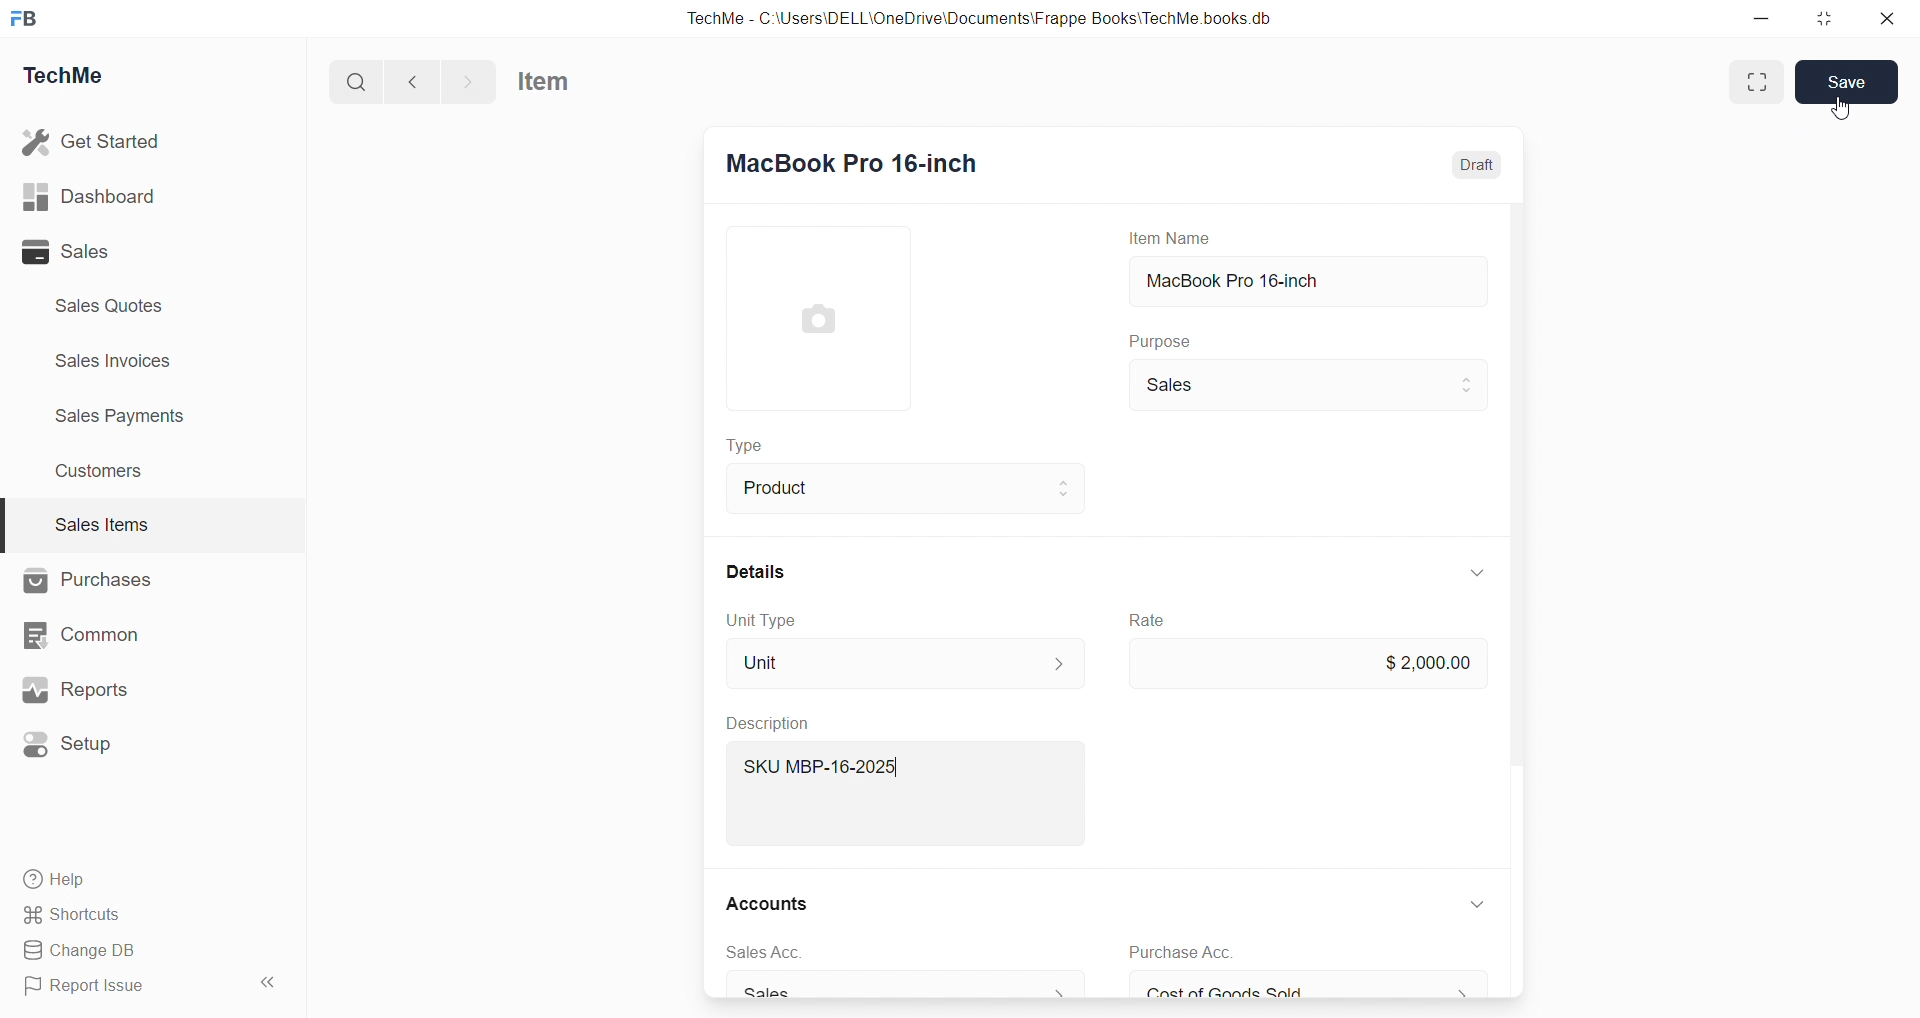  What do you see at coordinates (356, 81) in the screenshot?
I see `search` at bounding box center [356, 81].